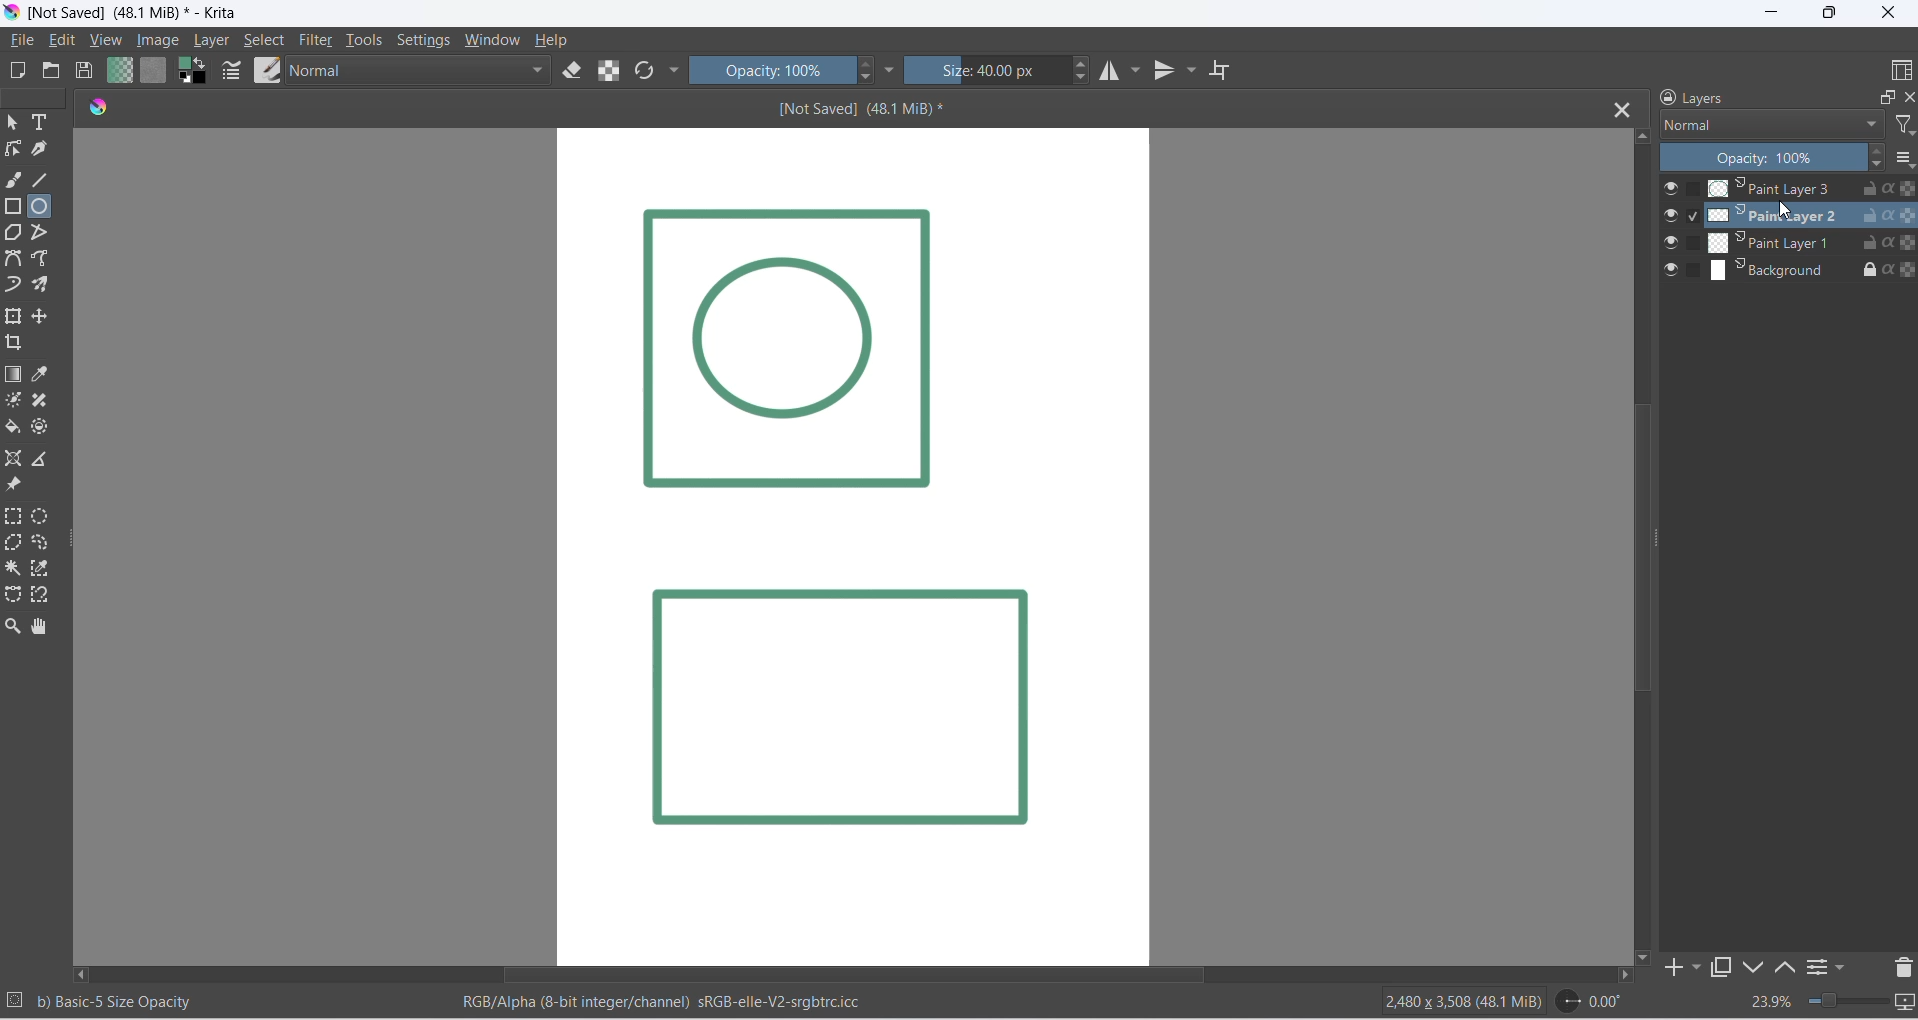 The image size is (1918, 1020). What do you see at coordinates (1642, 137) in the screenshot?
I see `move up button` at bounding box center [1642, 137].